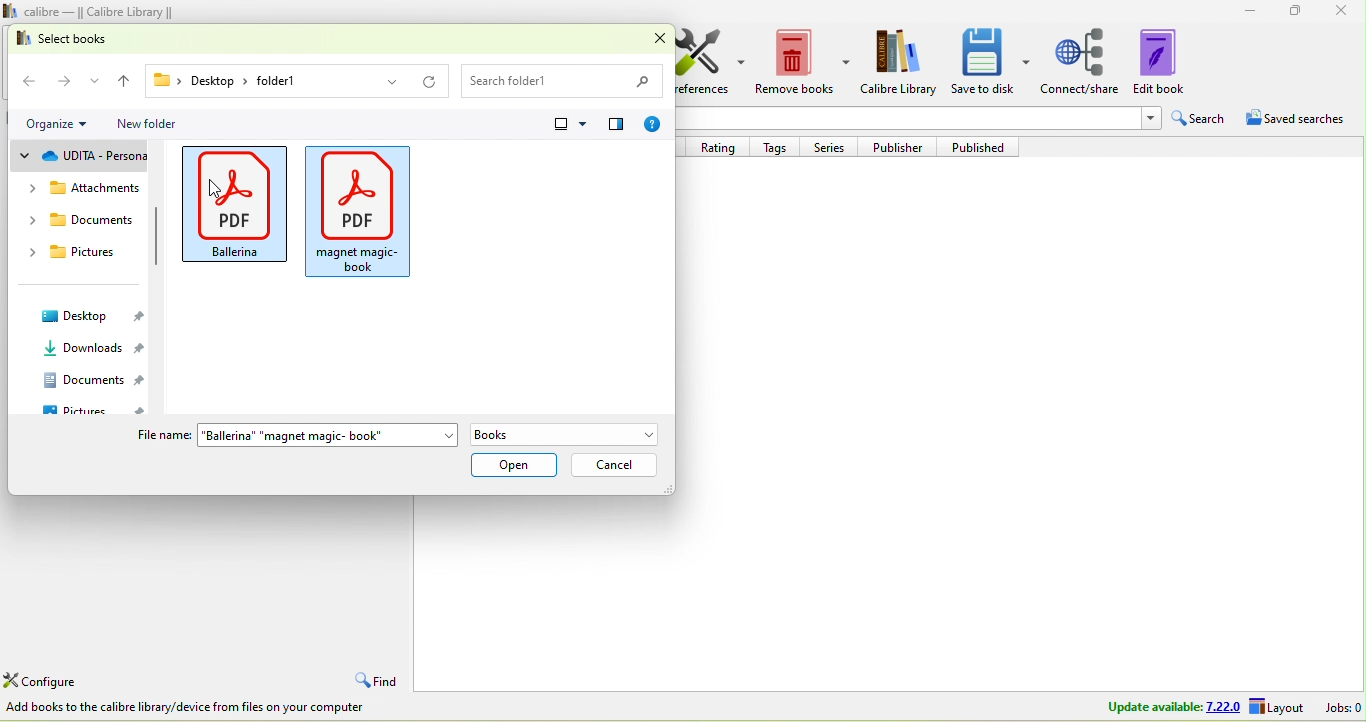  What do you see at coordinates (199, 81) in the screenshot?
I see `desktop` at bounding box center [199, 81].